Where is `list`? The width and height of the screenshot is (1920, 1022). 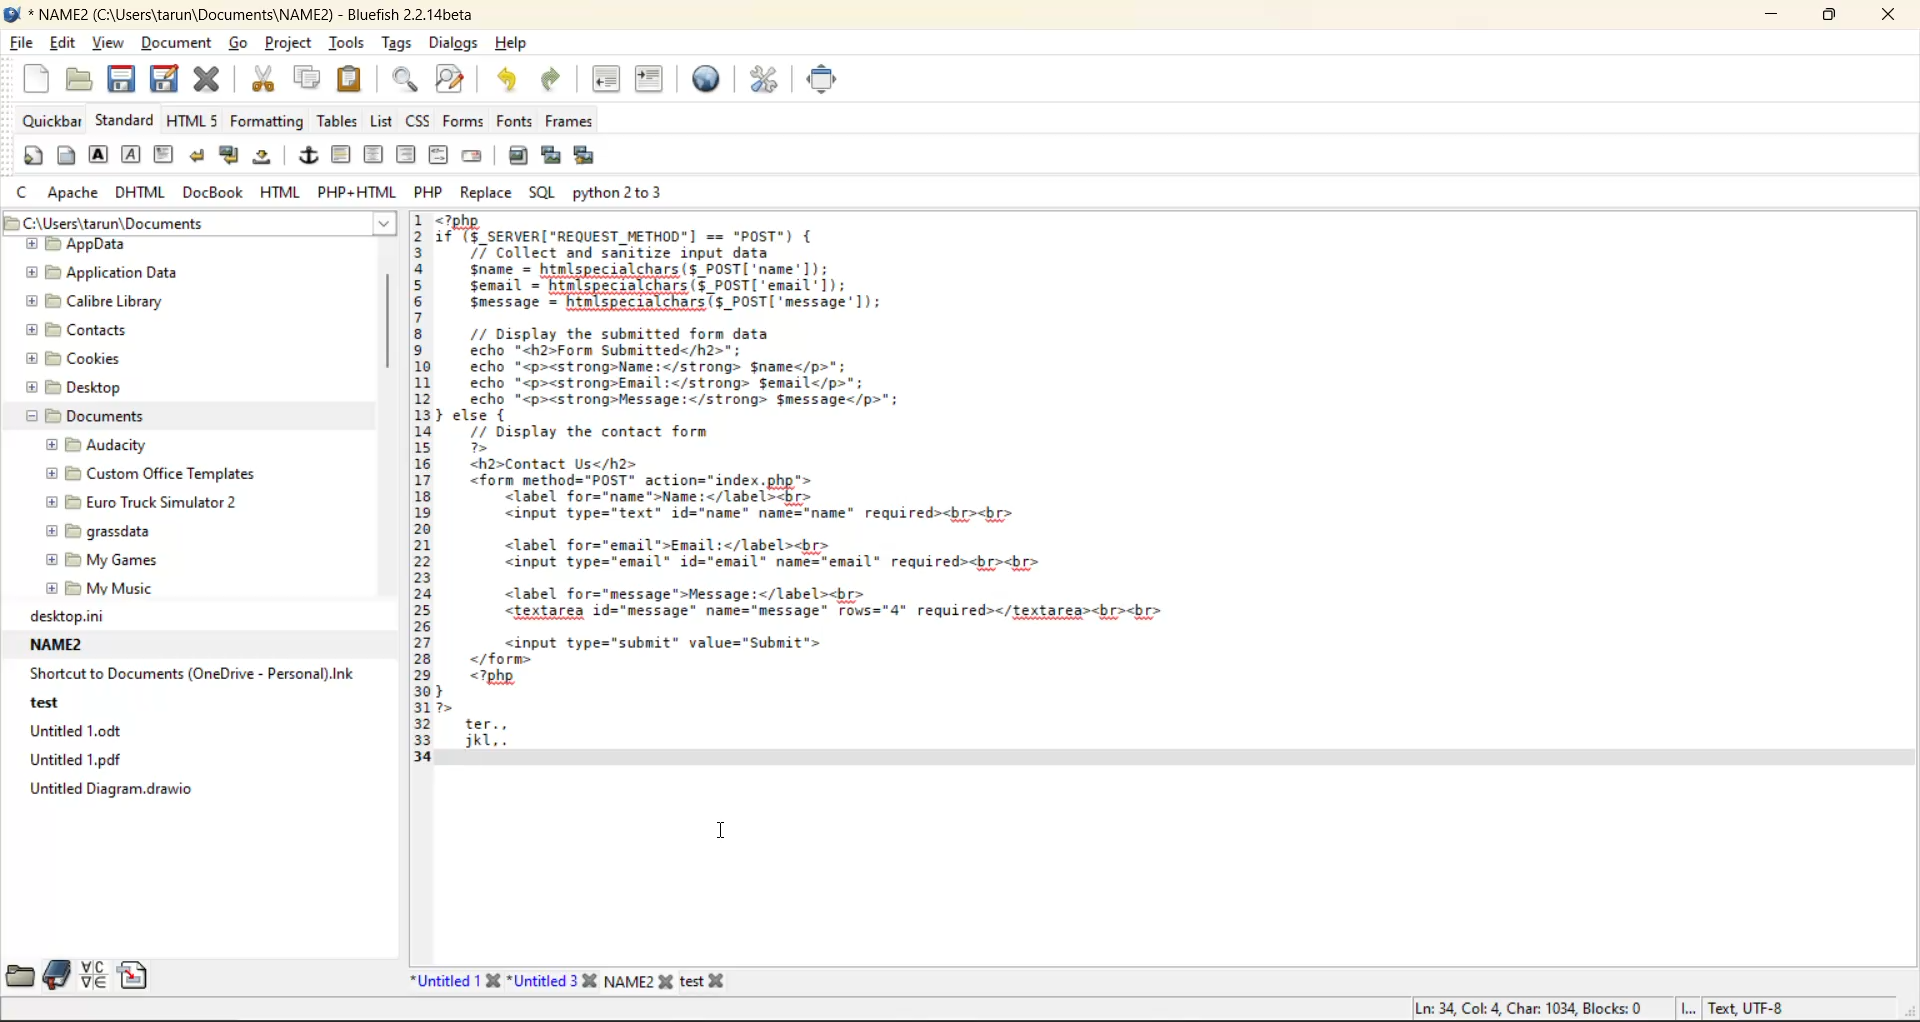
list is located at coordinates (387, 123).